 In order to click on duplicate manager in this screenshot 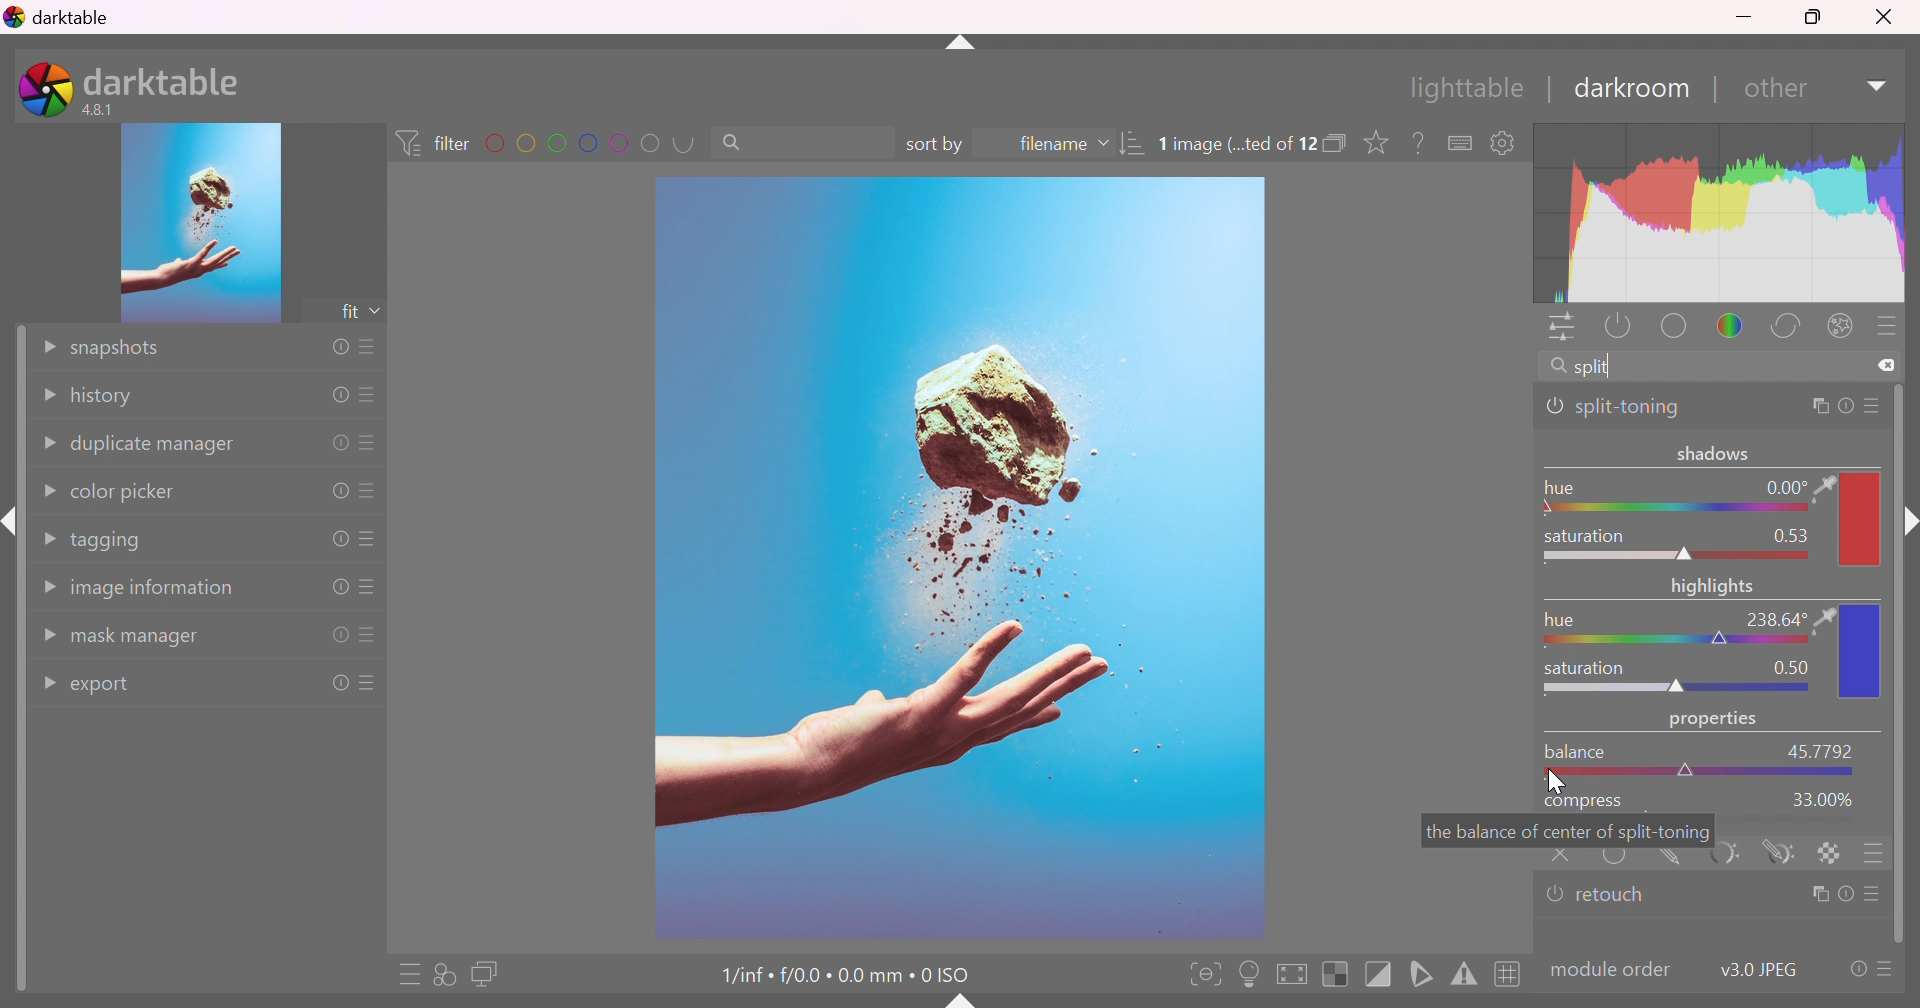, I will do `click(160, 444)`.